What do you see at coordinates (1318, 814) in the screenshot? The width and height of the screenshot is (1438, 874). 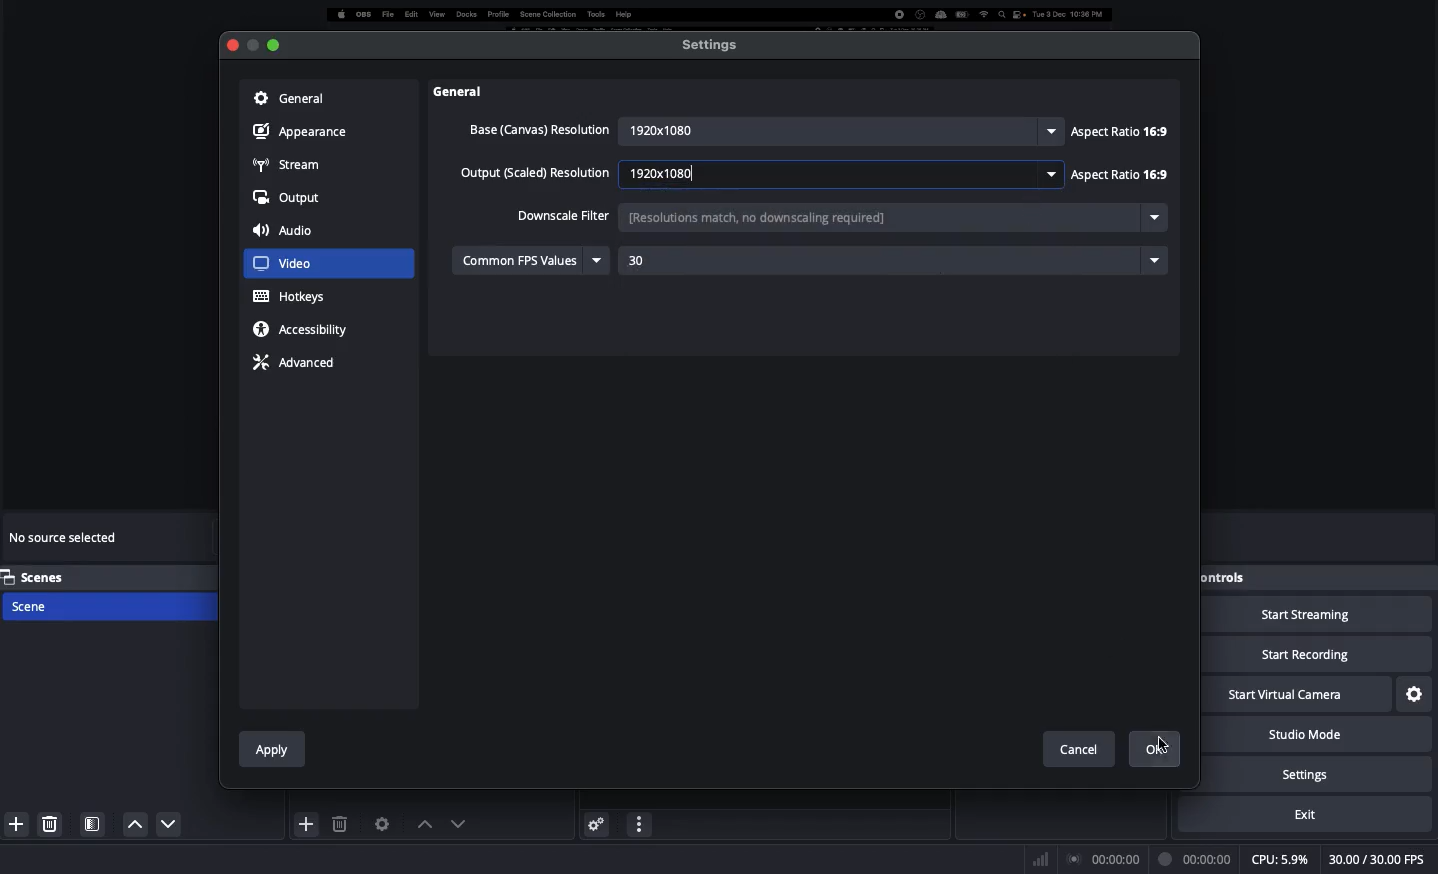 I see `Exit` at bounding box center [1318, 814].